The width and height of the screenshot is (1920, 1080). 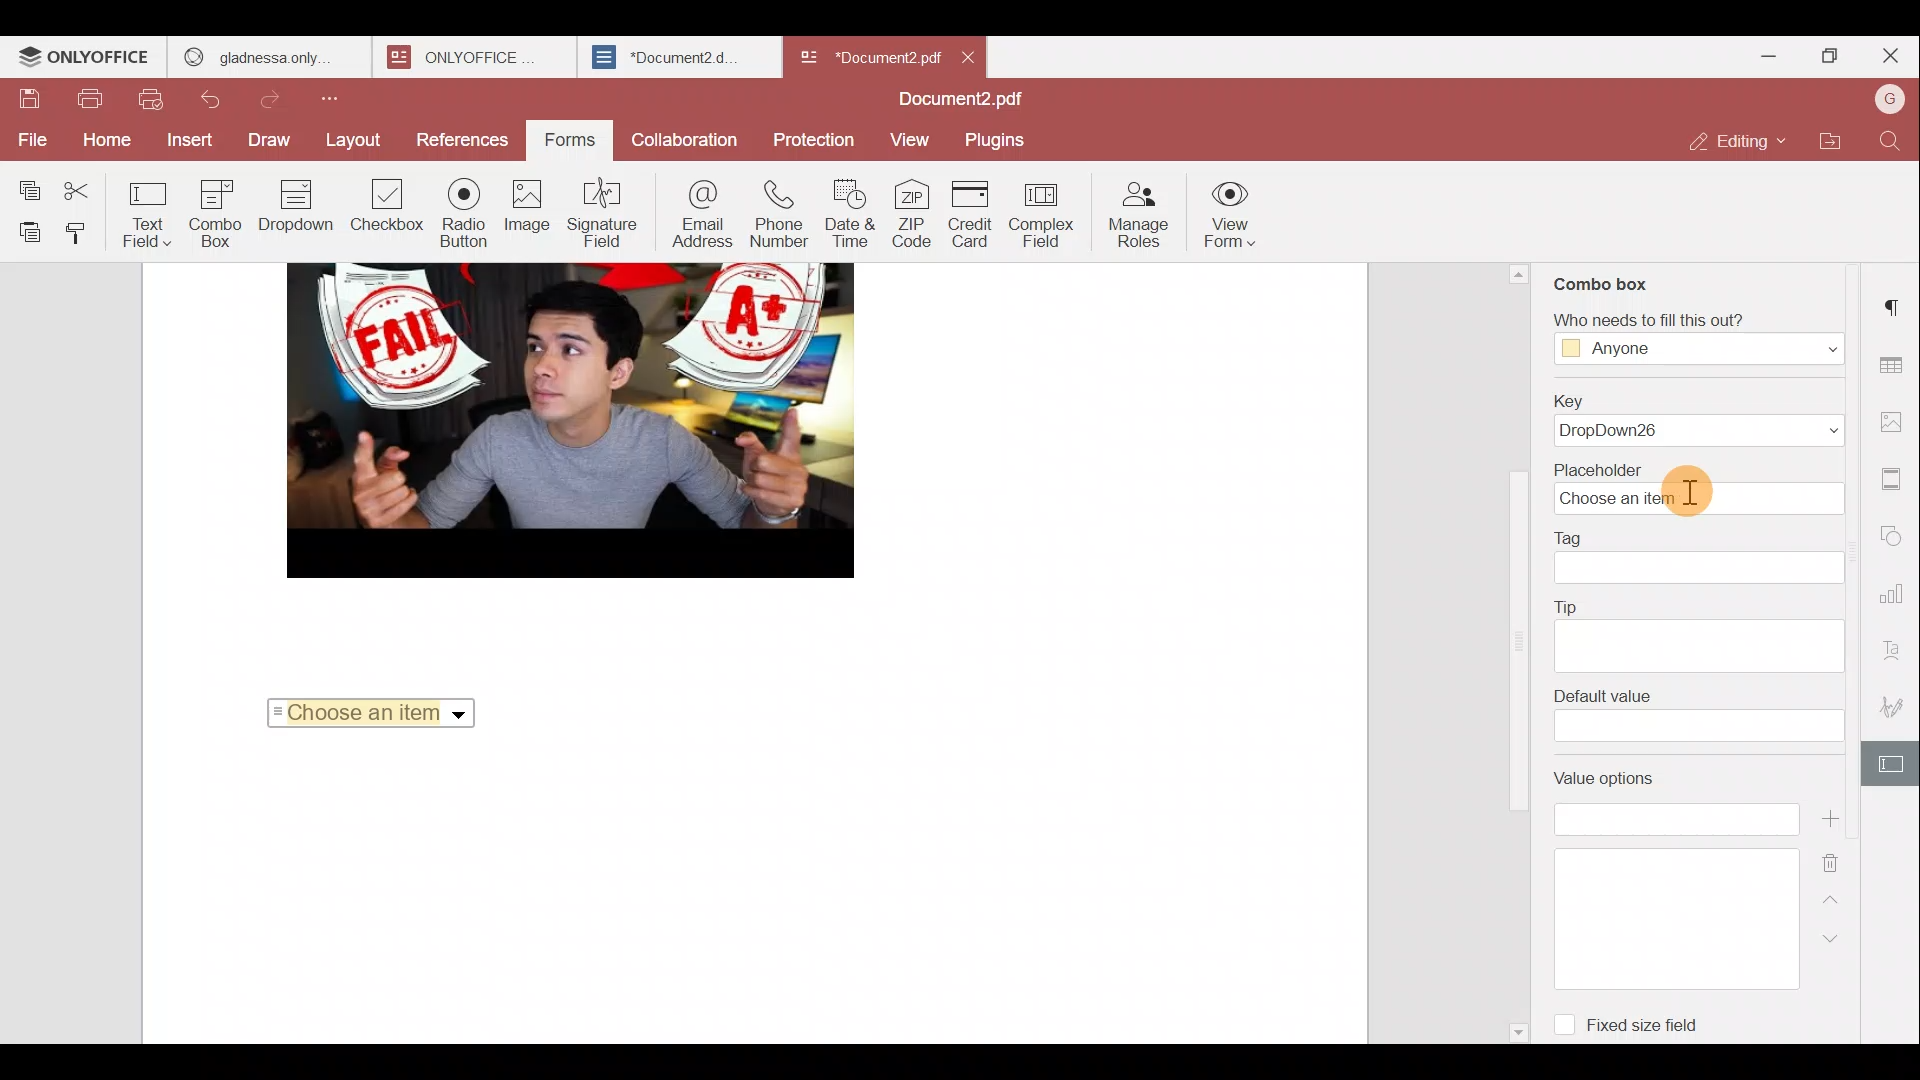 I want to click on Table settings, so click(x=1898, y=365).